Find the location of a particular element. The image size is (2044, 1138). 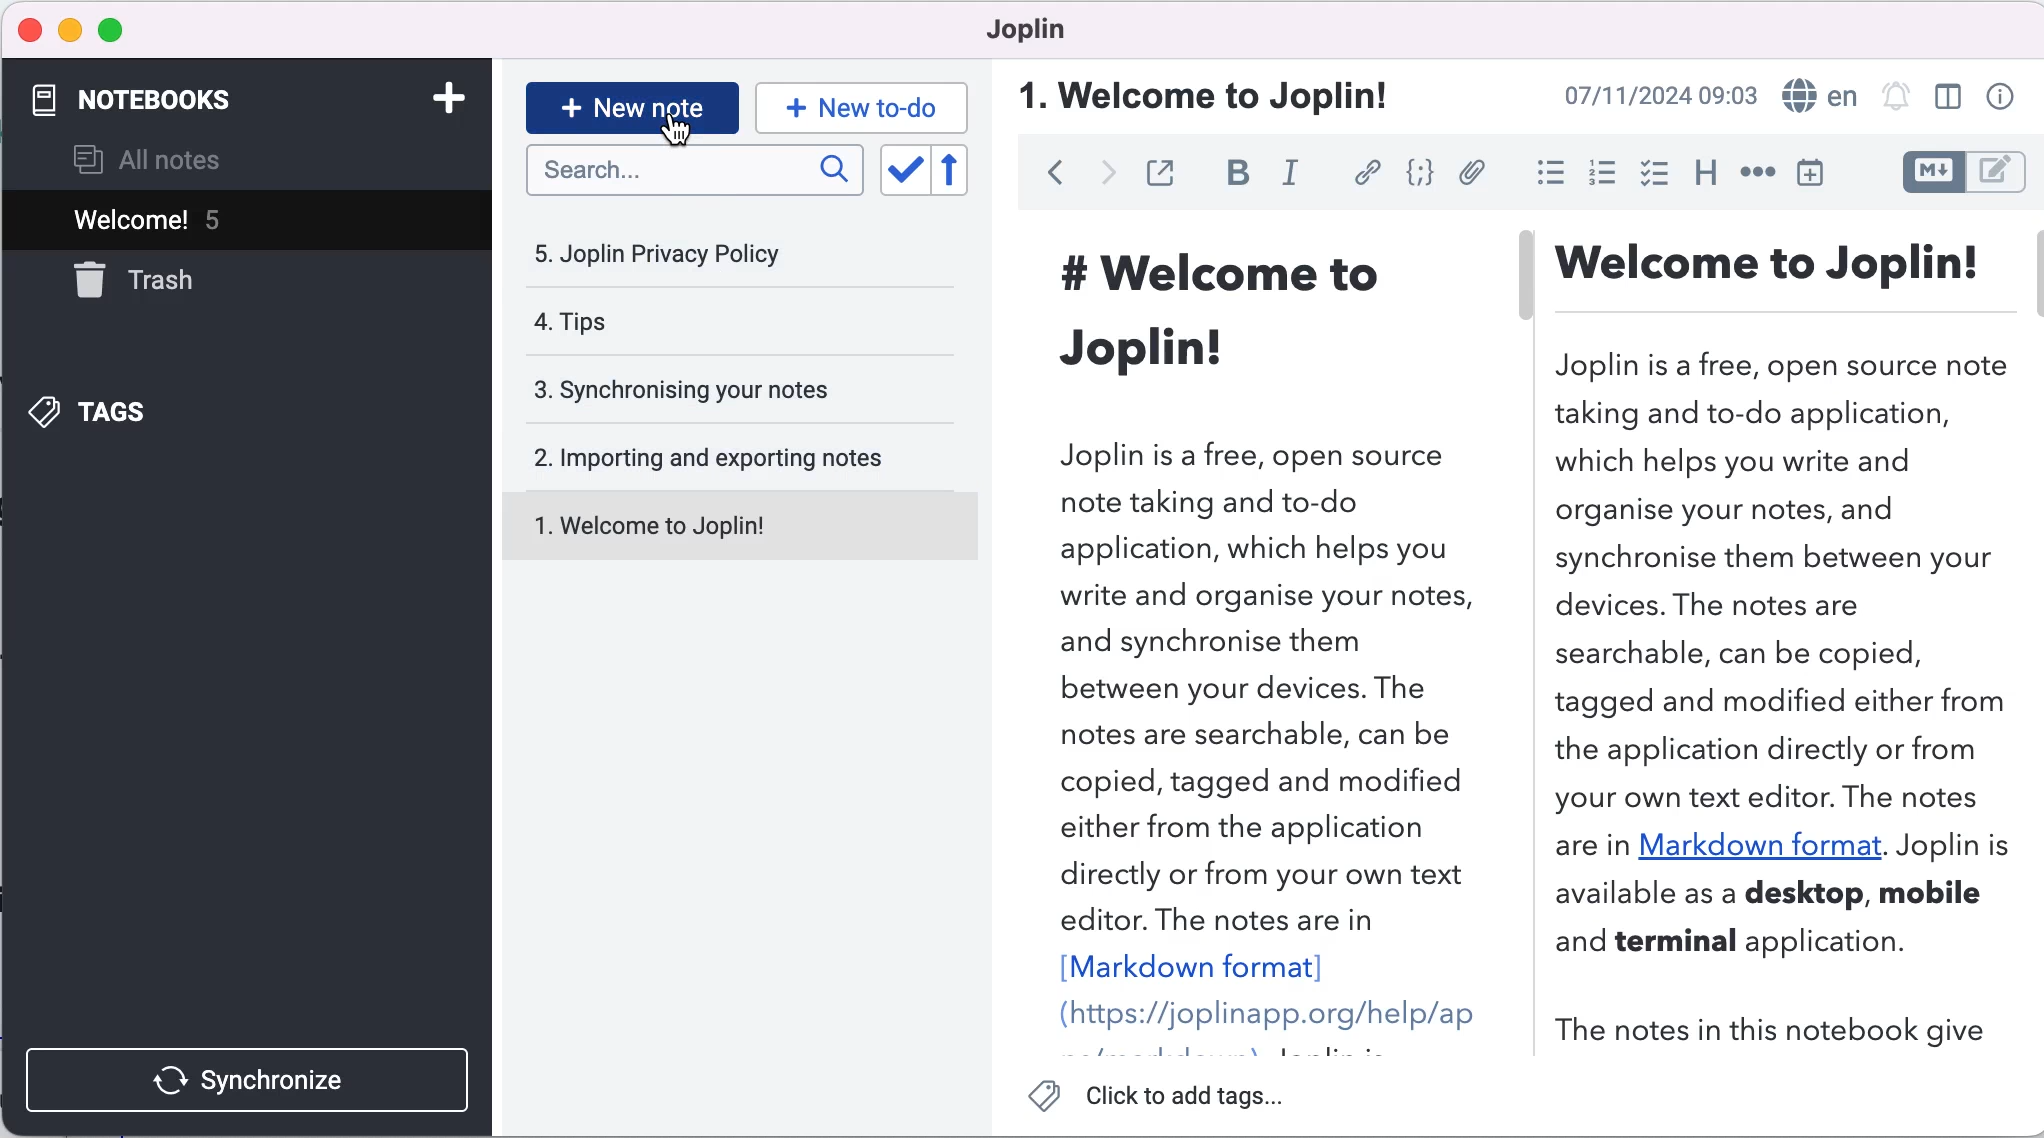

horizontal rule is located at coordinates (1757, 172).